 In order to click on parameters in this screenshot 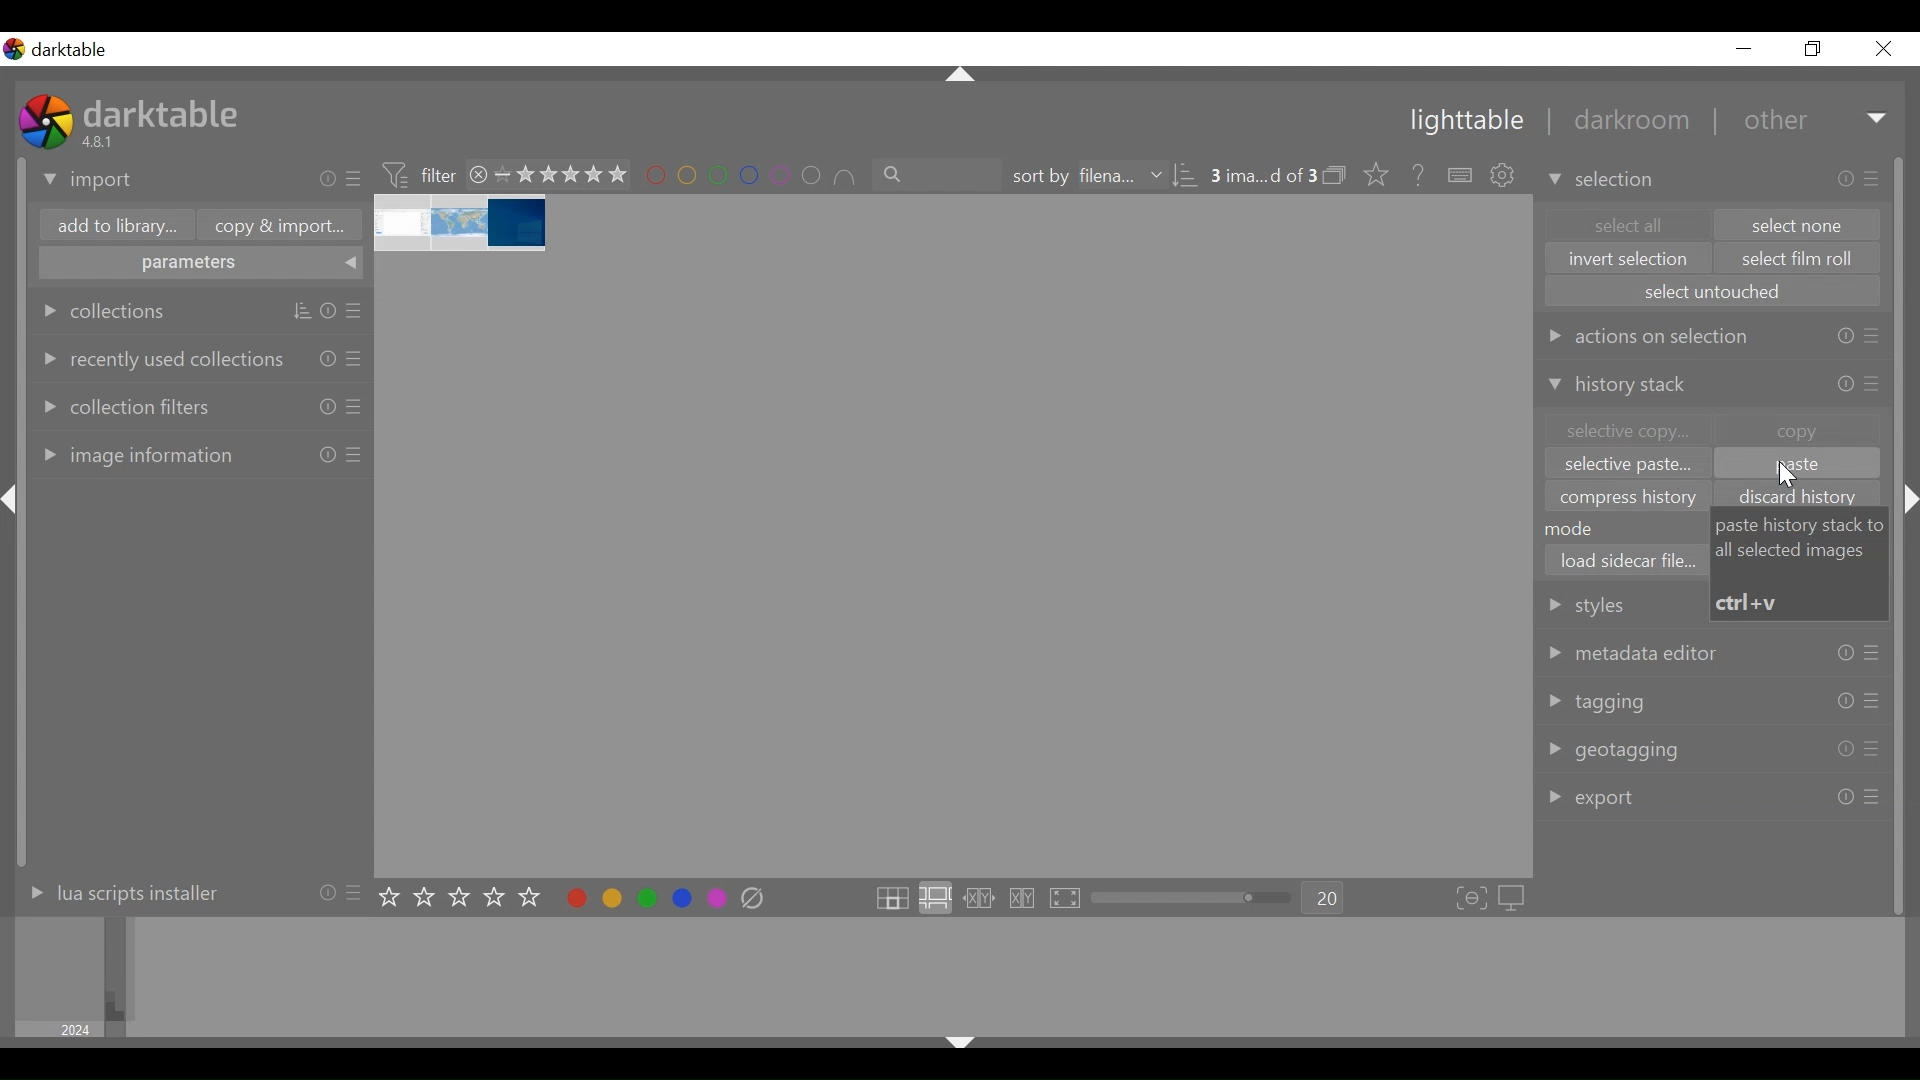, I will do `click(202, 265)`.